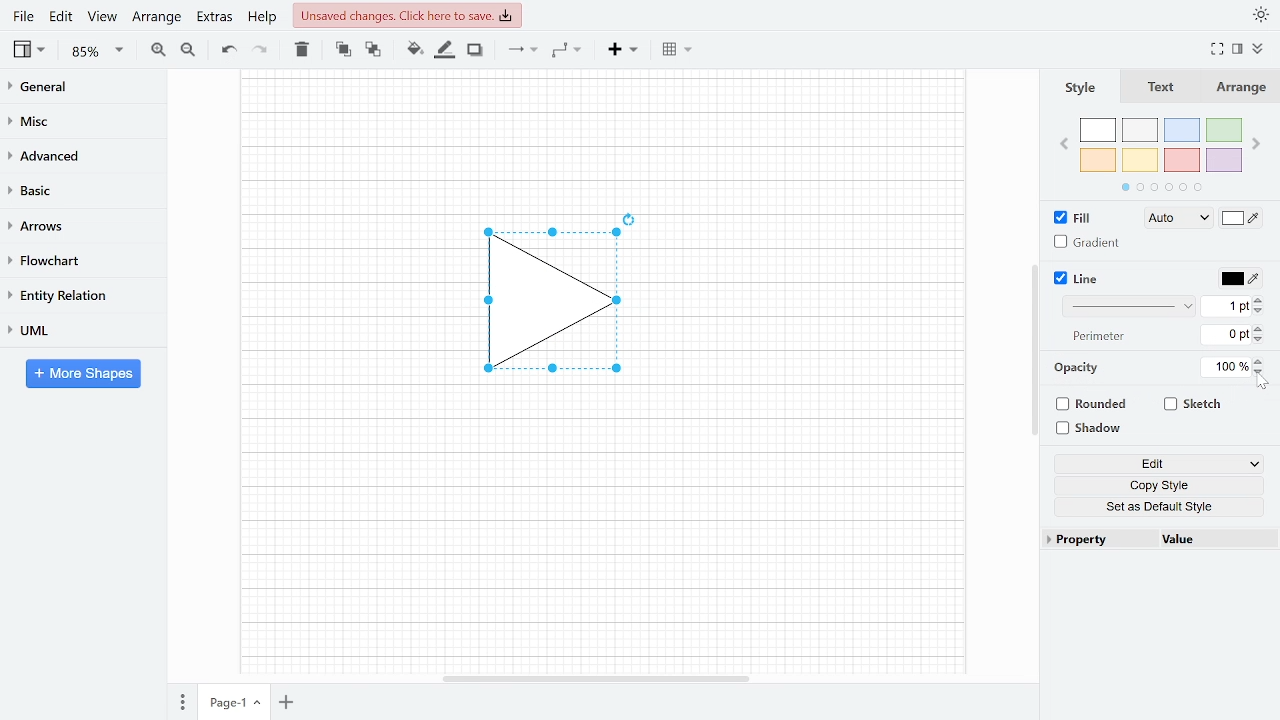  What do you see at coordinates (1184, 130) in the screenshot?
I see `blue` at bounding box center [1184, 130].